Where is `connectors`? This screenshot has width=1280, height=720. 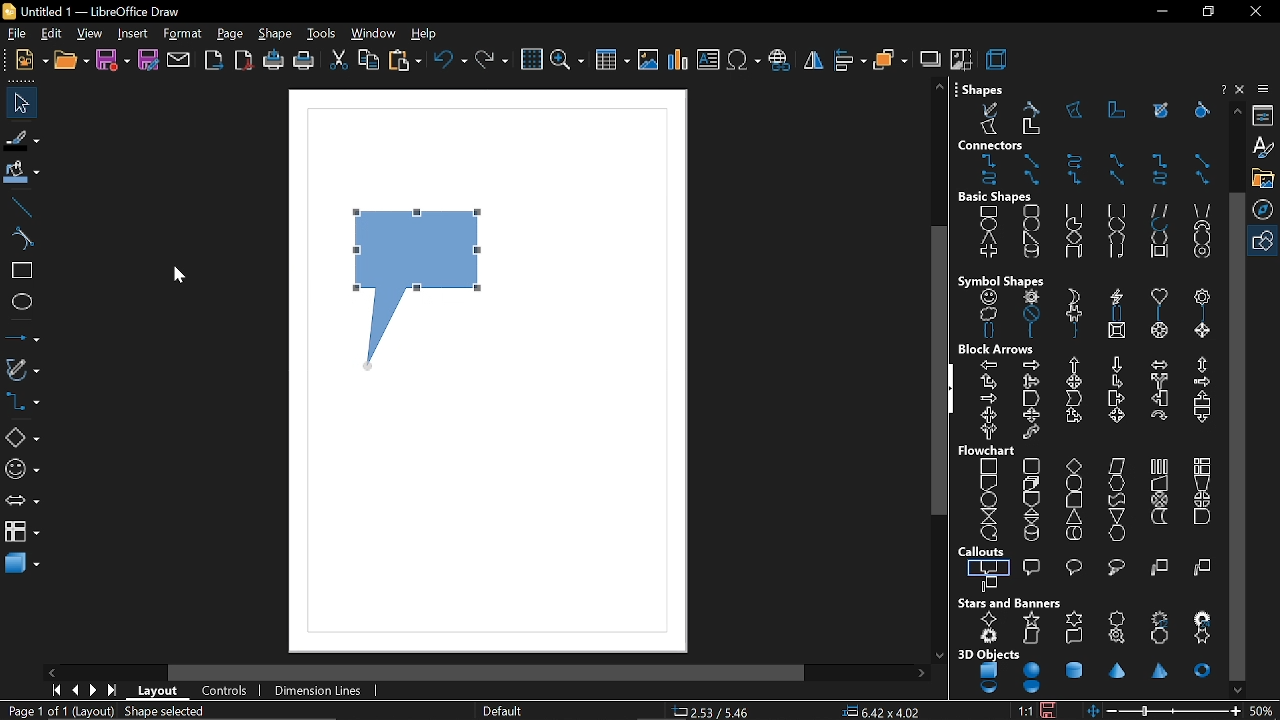 connectors is located at coordinates (21, 402).